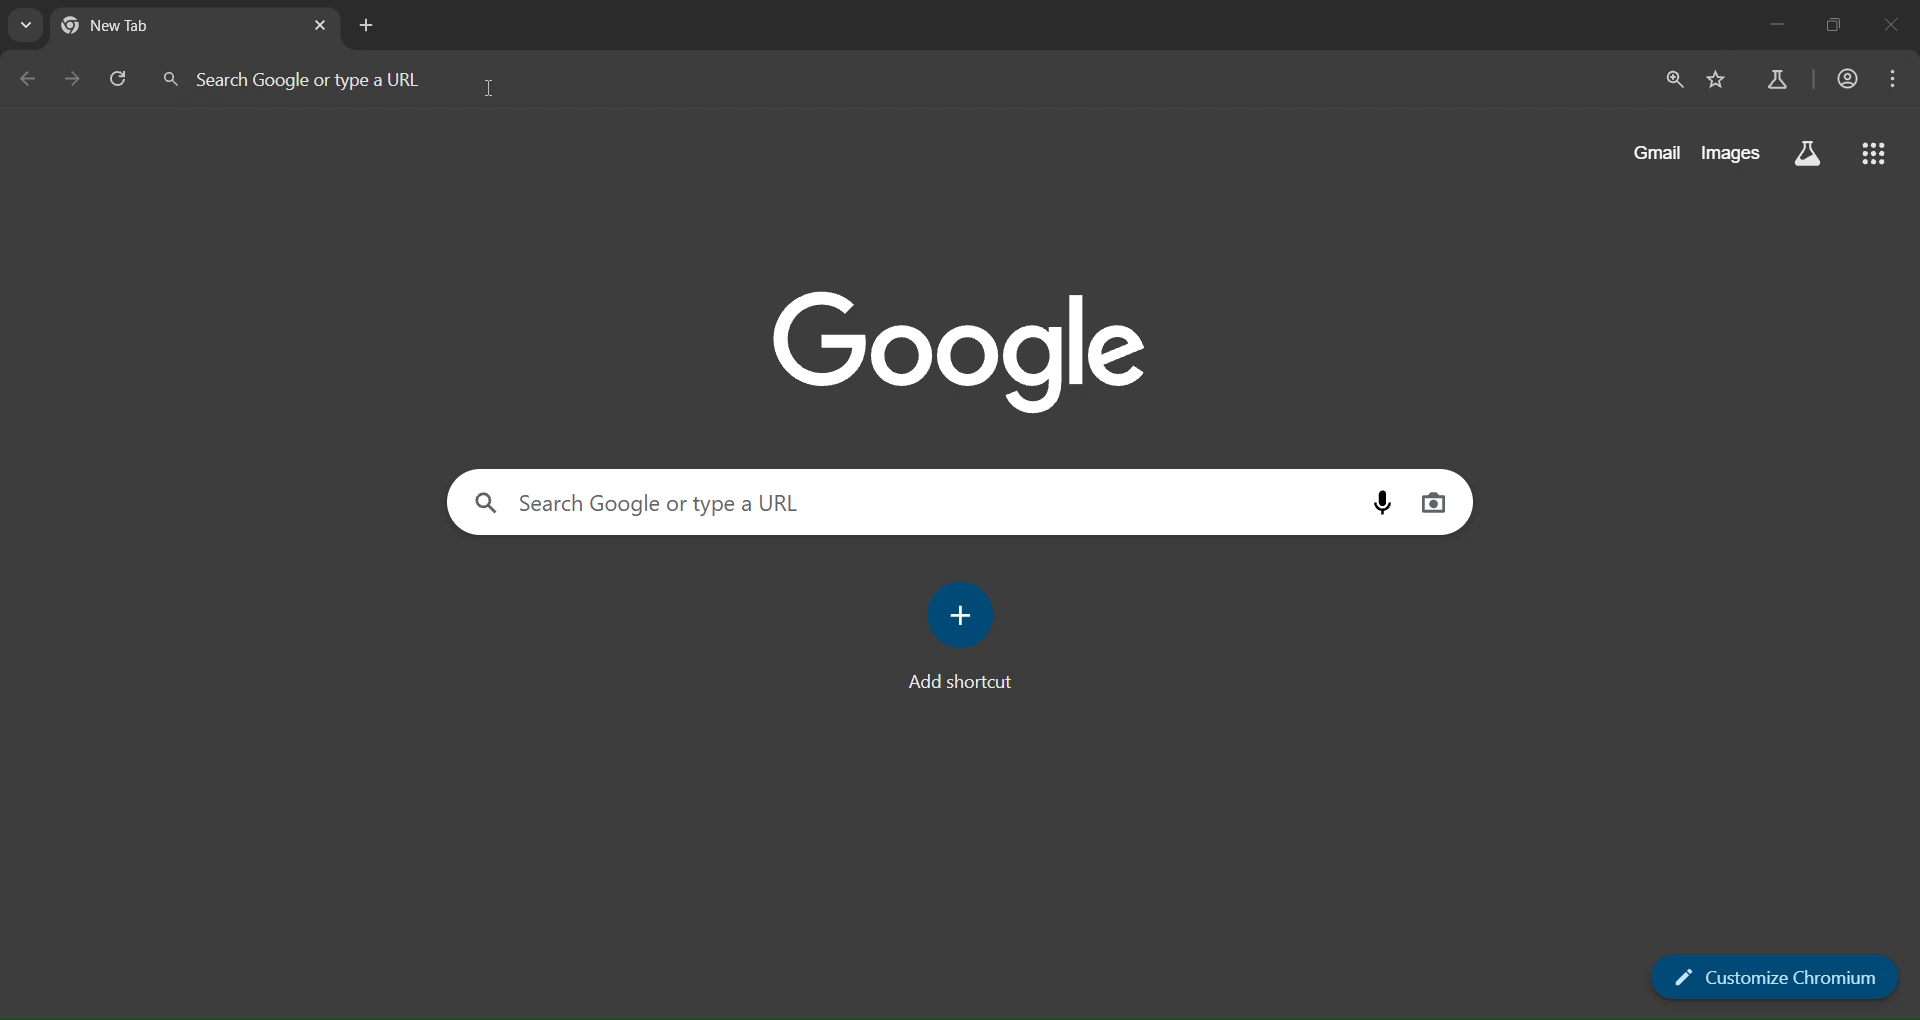 This screenshot has height=1020, width=1920. Describe the element at coordinates (196, 26) in the screenshot. I see `new tab` at that location.